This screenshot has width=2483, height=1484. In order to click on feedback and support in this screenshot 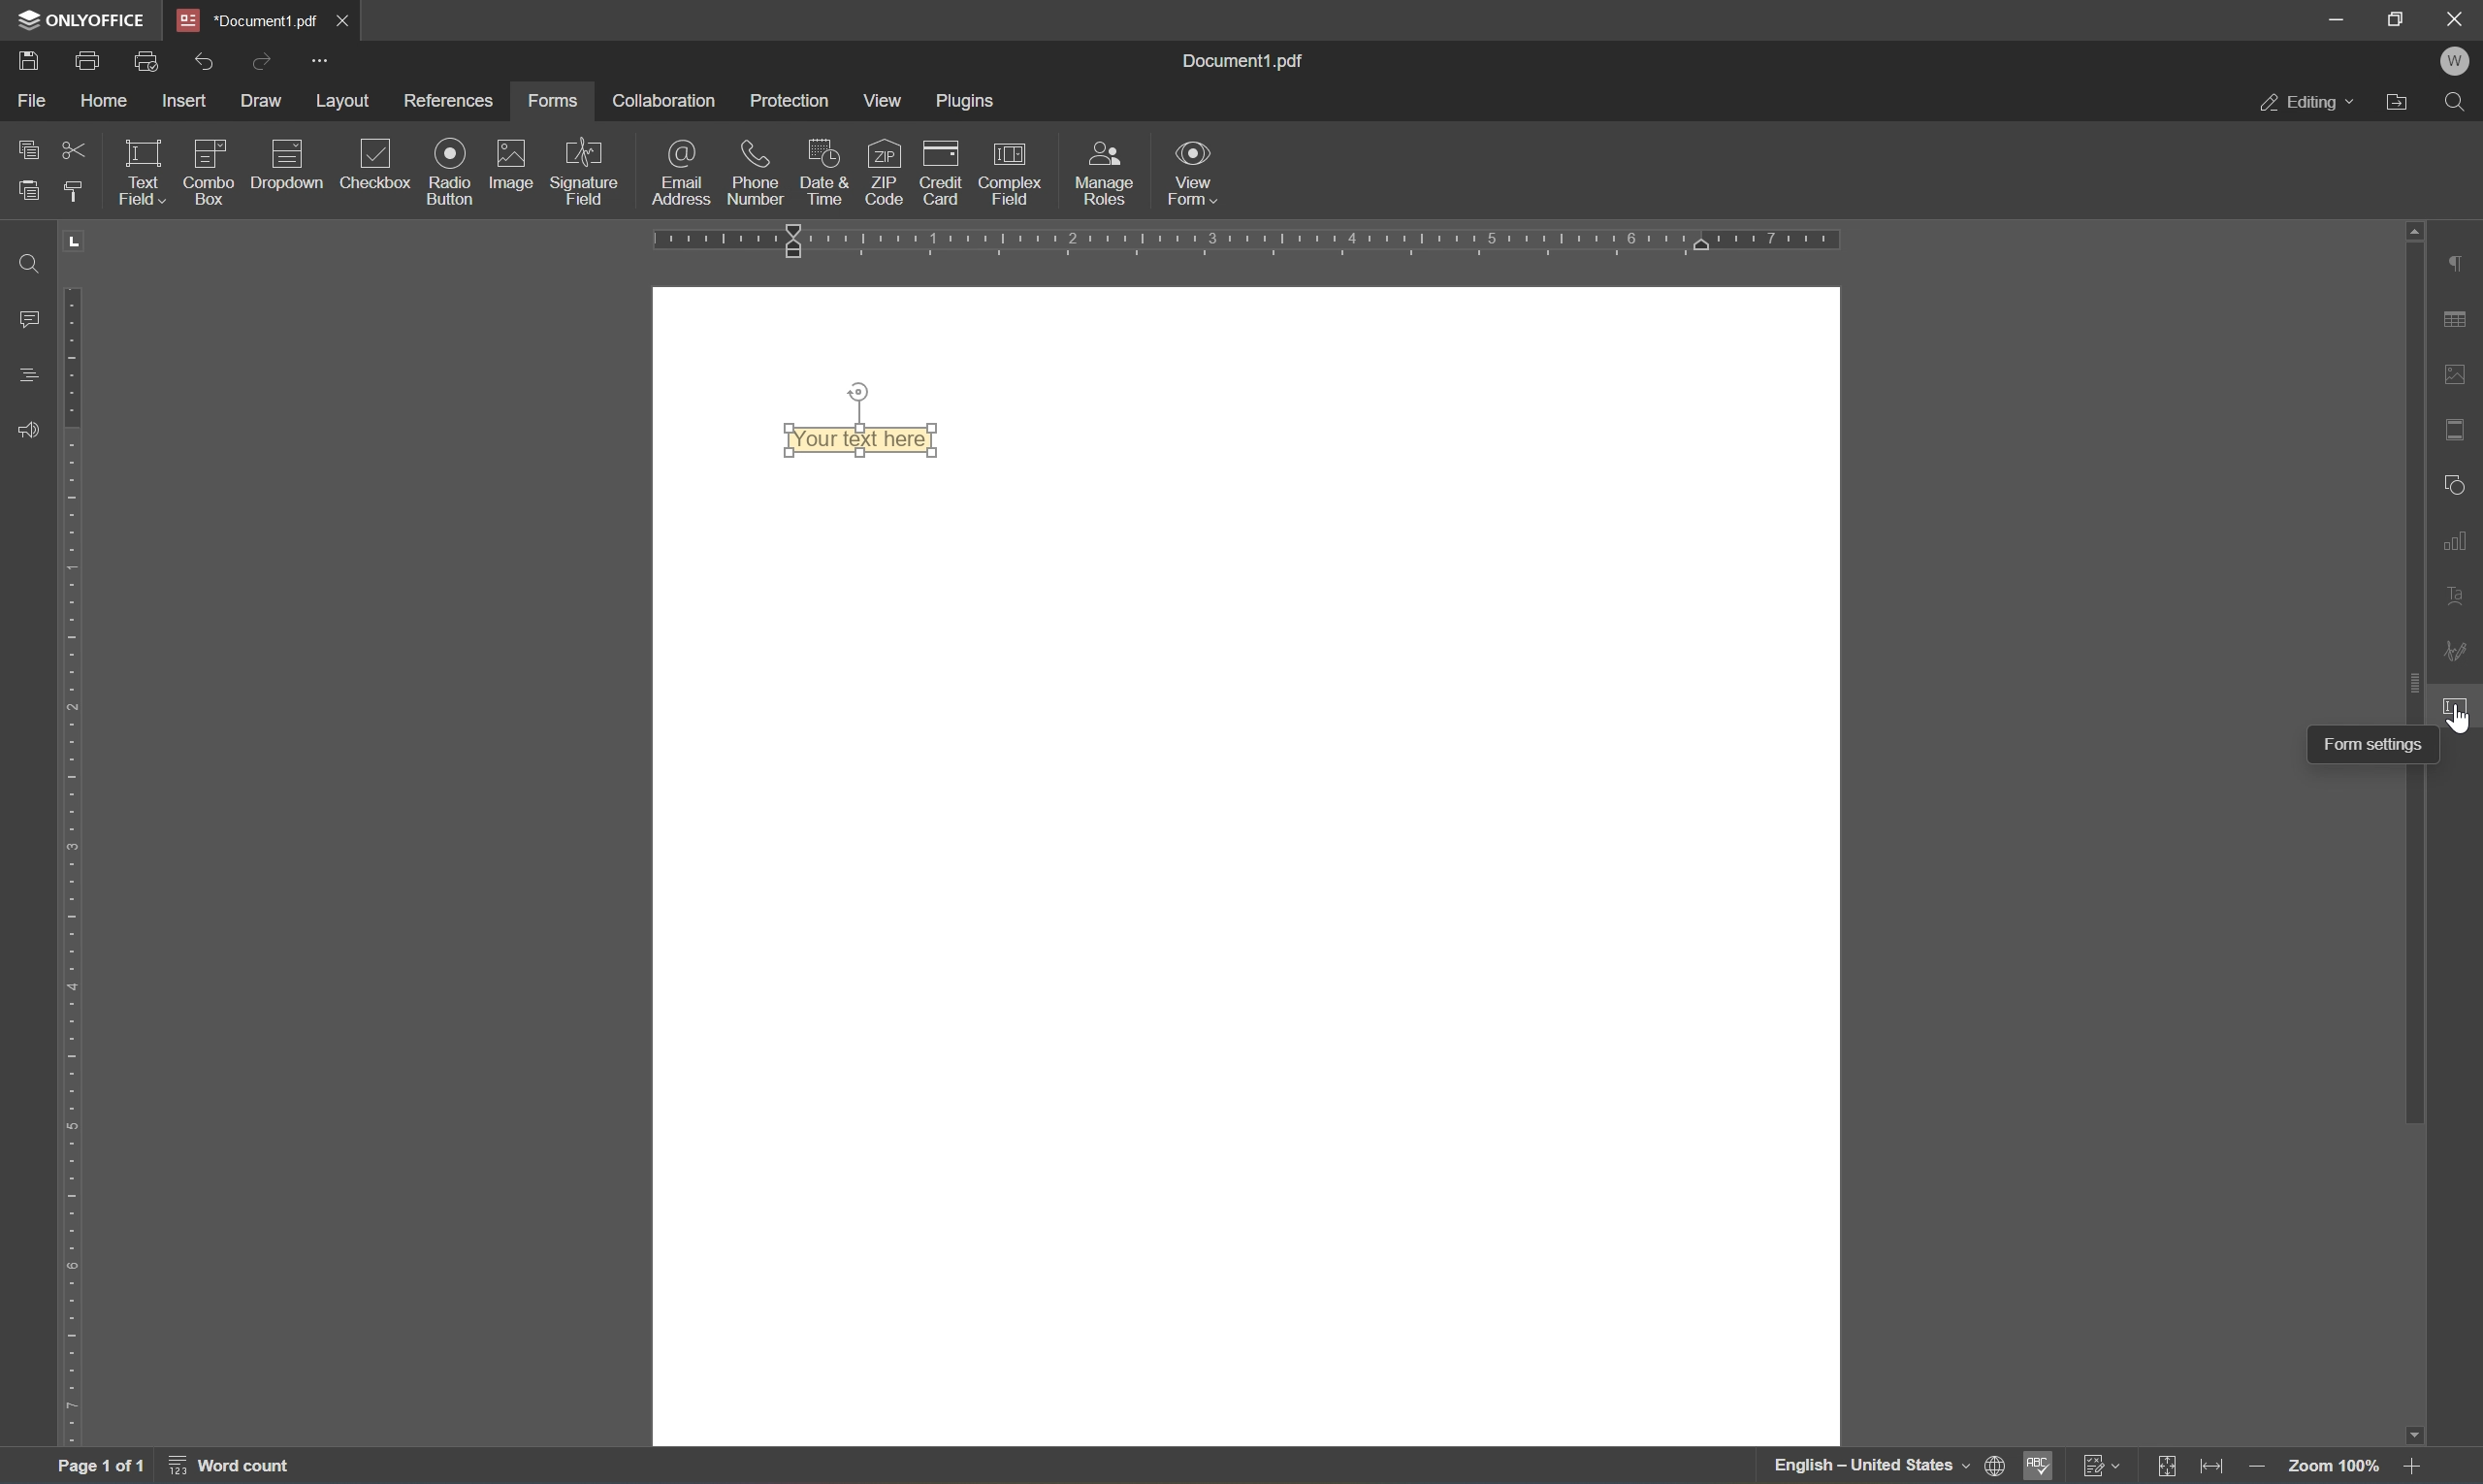, I will do `click(26, 431)`.